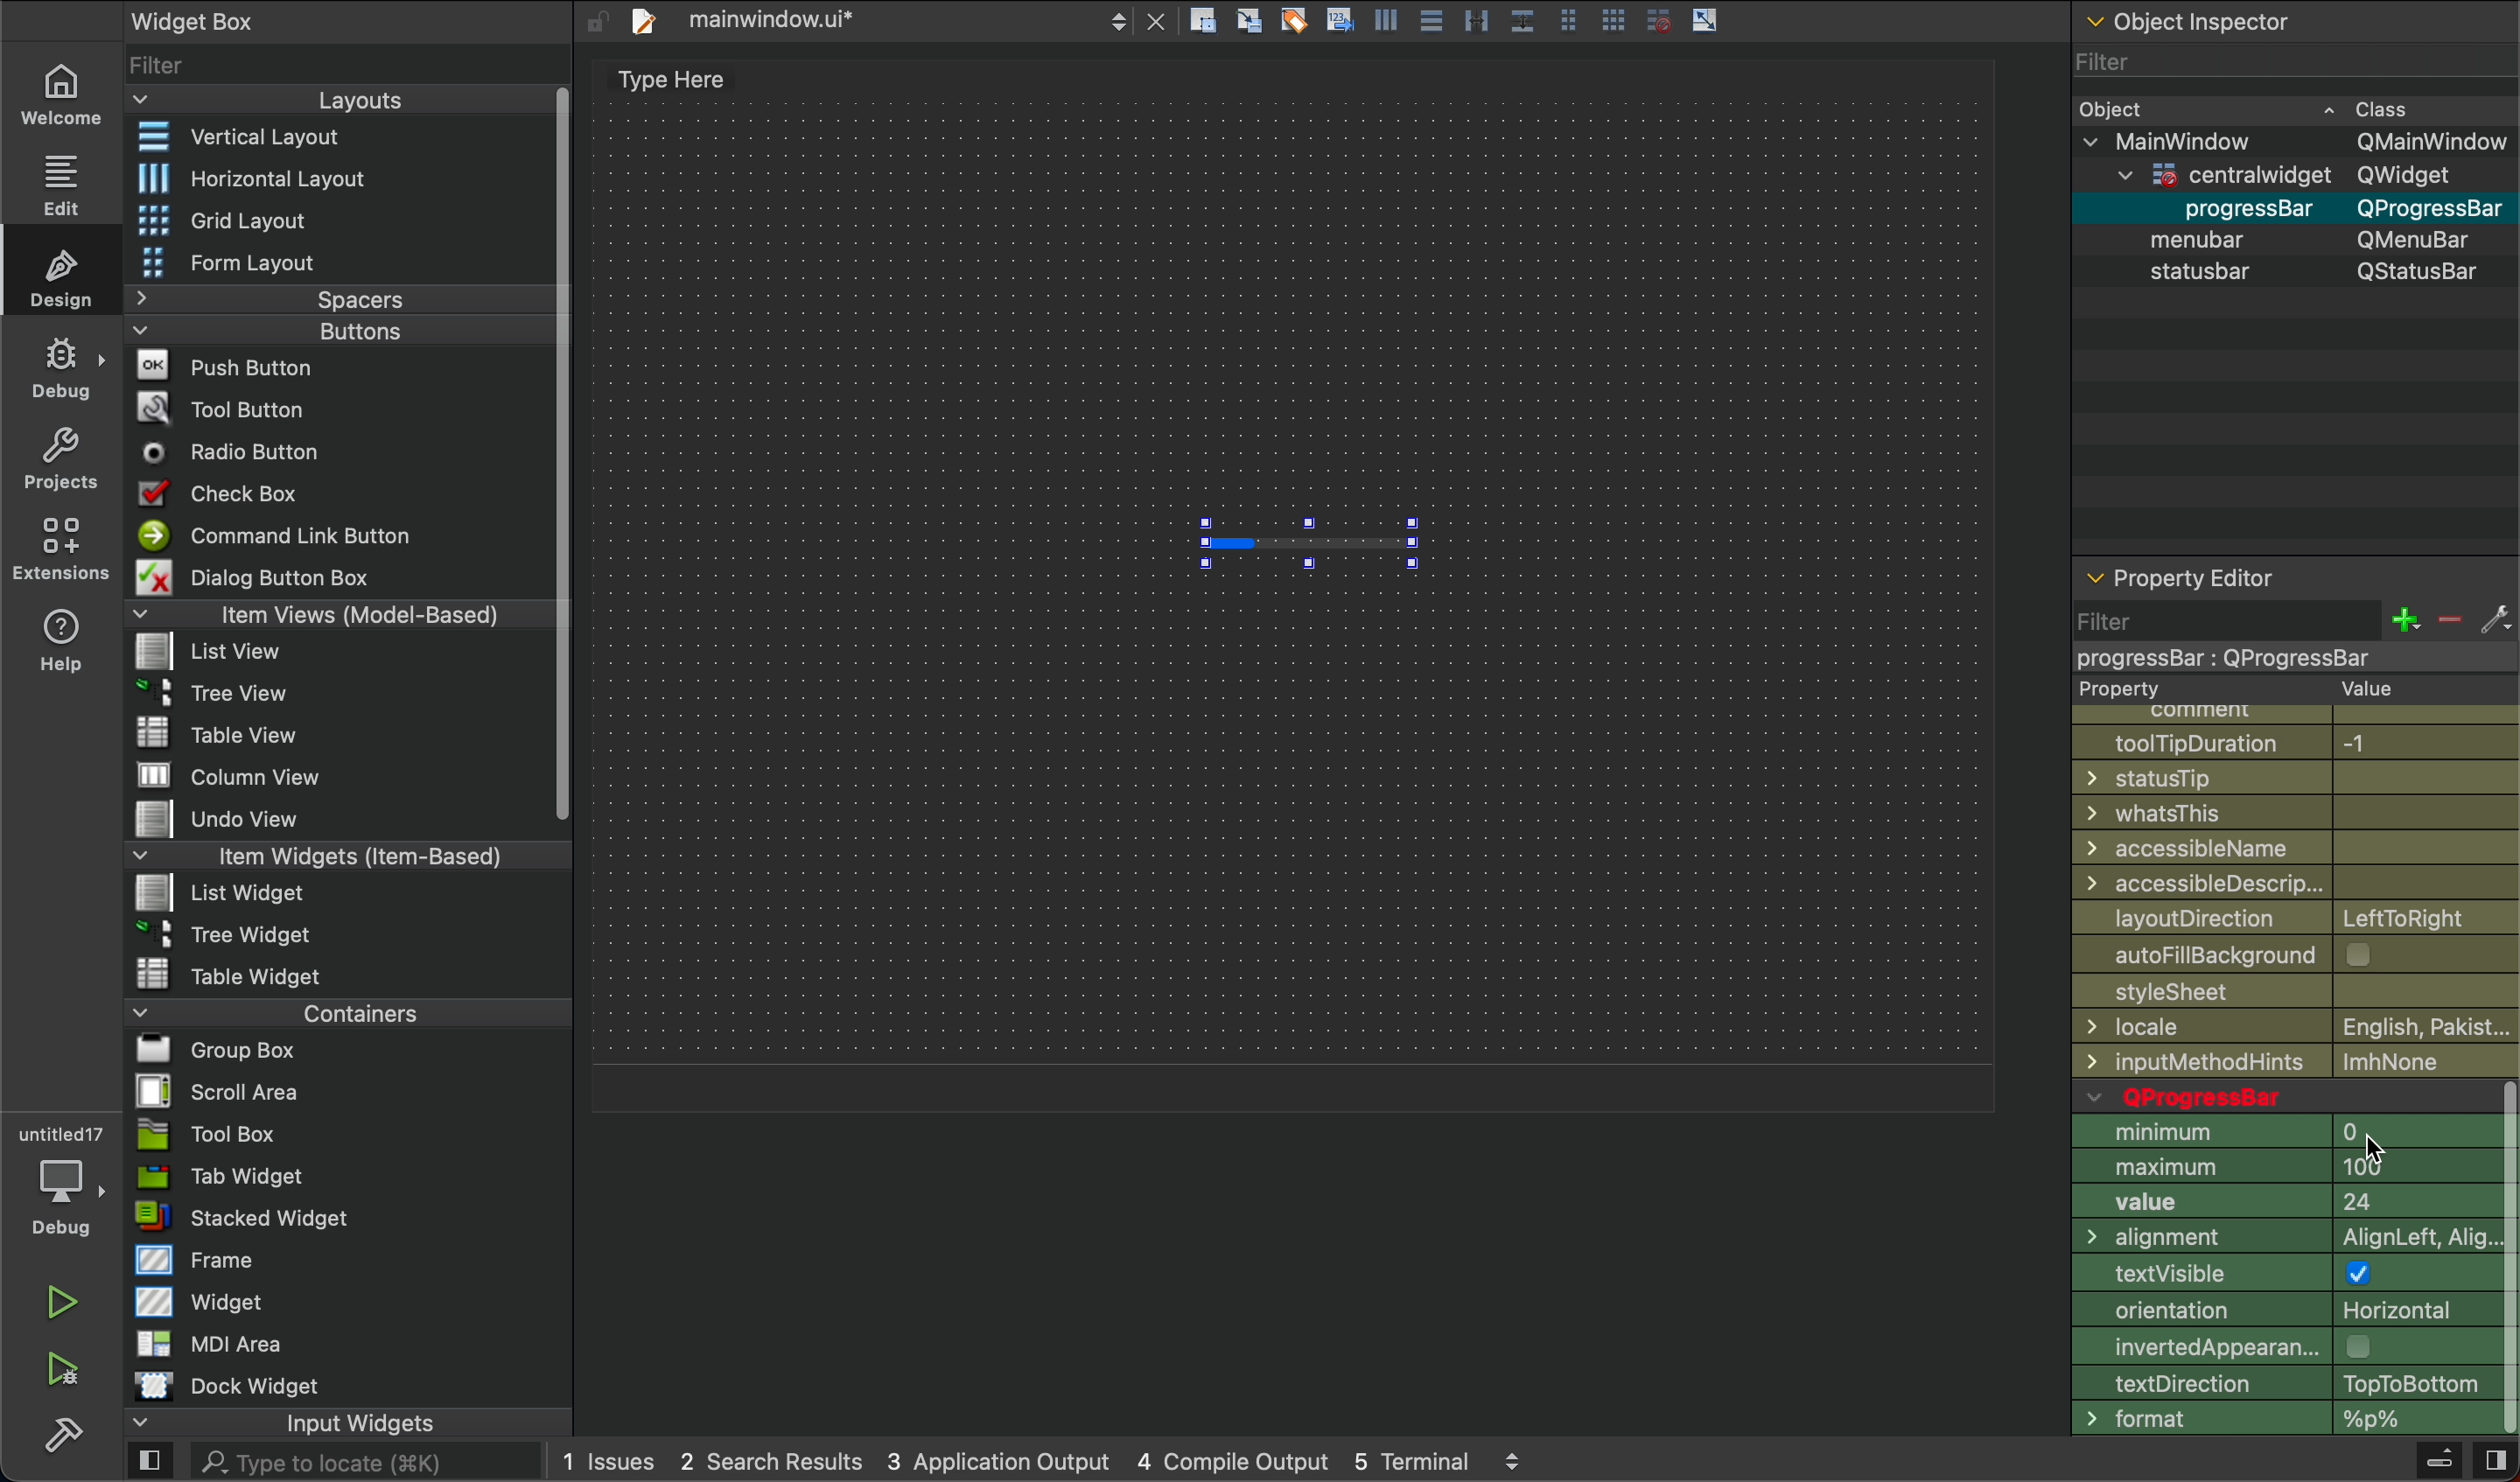  What do you see at coordinates (215, 1177) in the screenshot?
I see `Tab Widget` at bounding box center [215, 1177].